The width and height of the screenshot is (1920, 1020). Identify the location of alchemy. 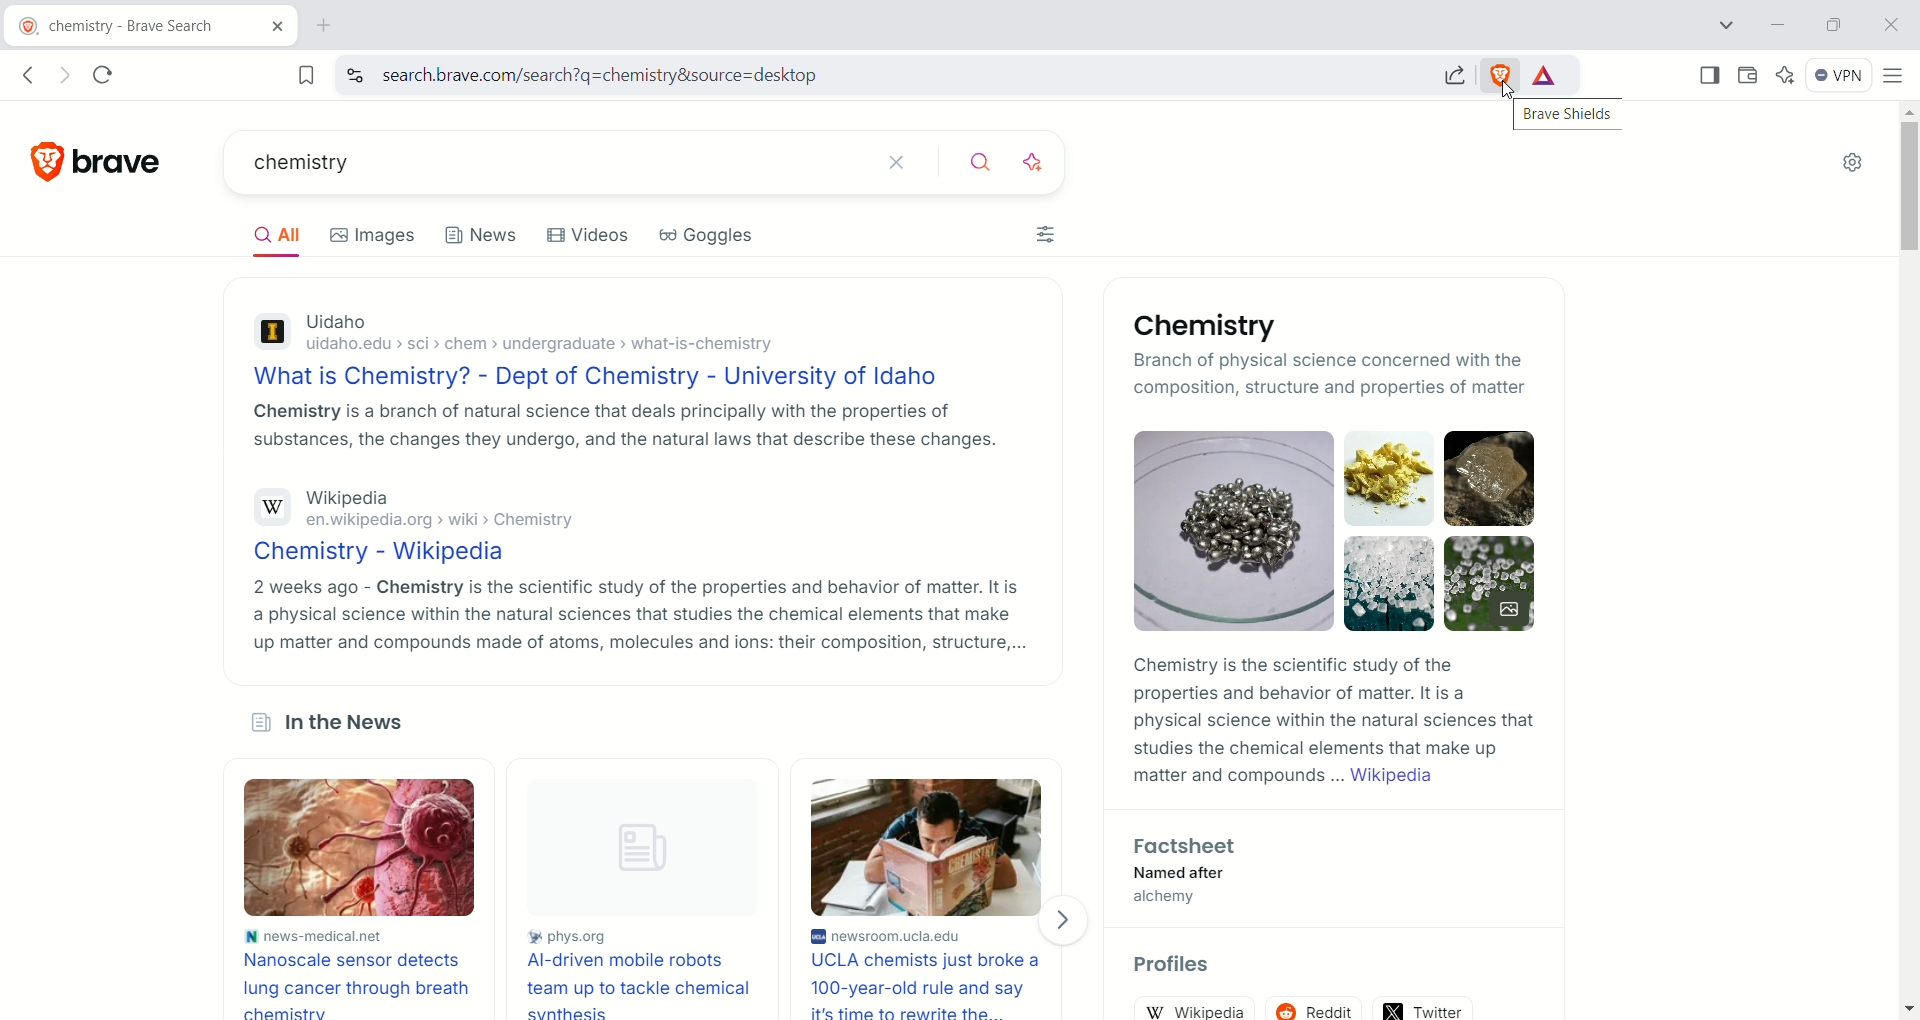
(1168, 899).